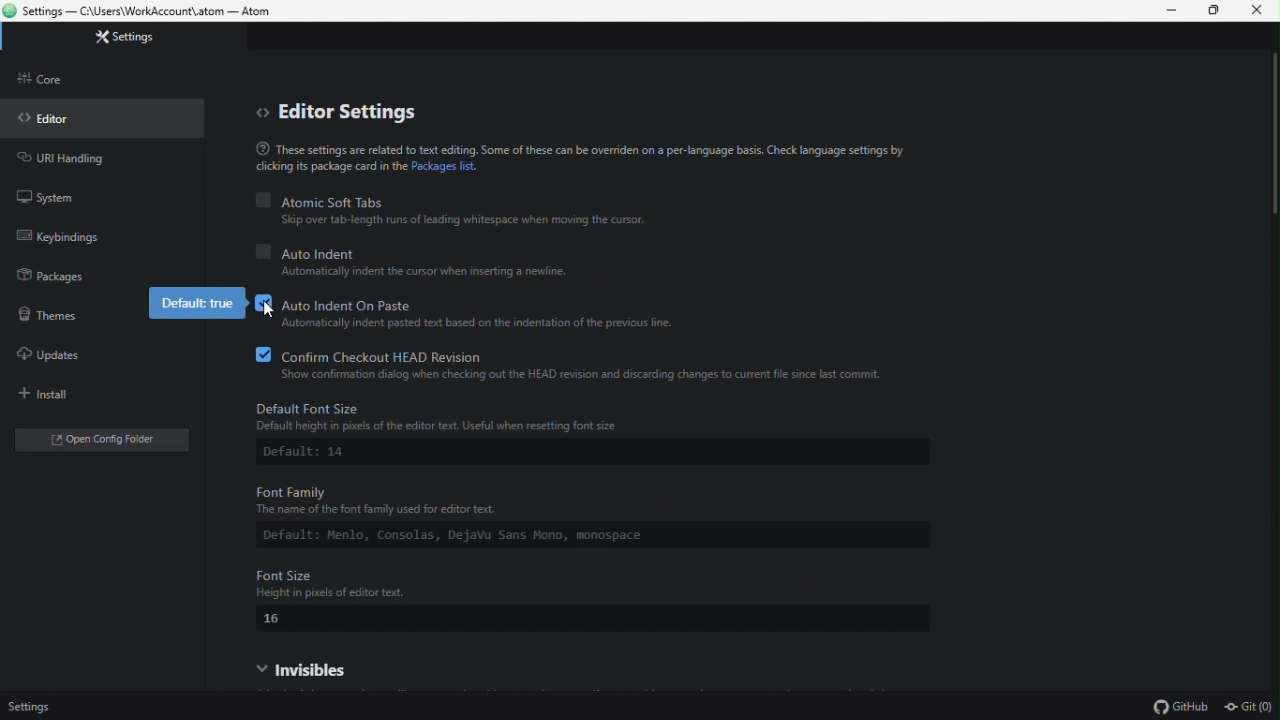 Image resolution: width=1280 pixels, height=720 pixels. Describe the element at coordinates (1258, 11) in the screenshot. I see `Close` at that location.